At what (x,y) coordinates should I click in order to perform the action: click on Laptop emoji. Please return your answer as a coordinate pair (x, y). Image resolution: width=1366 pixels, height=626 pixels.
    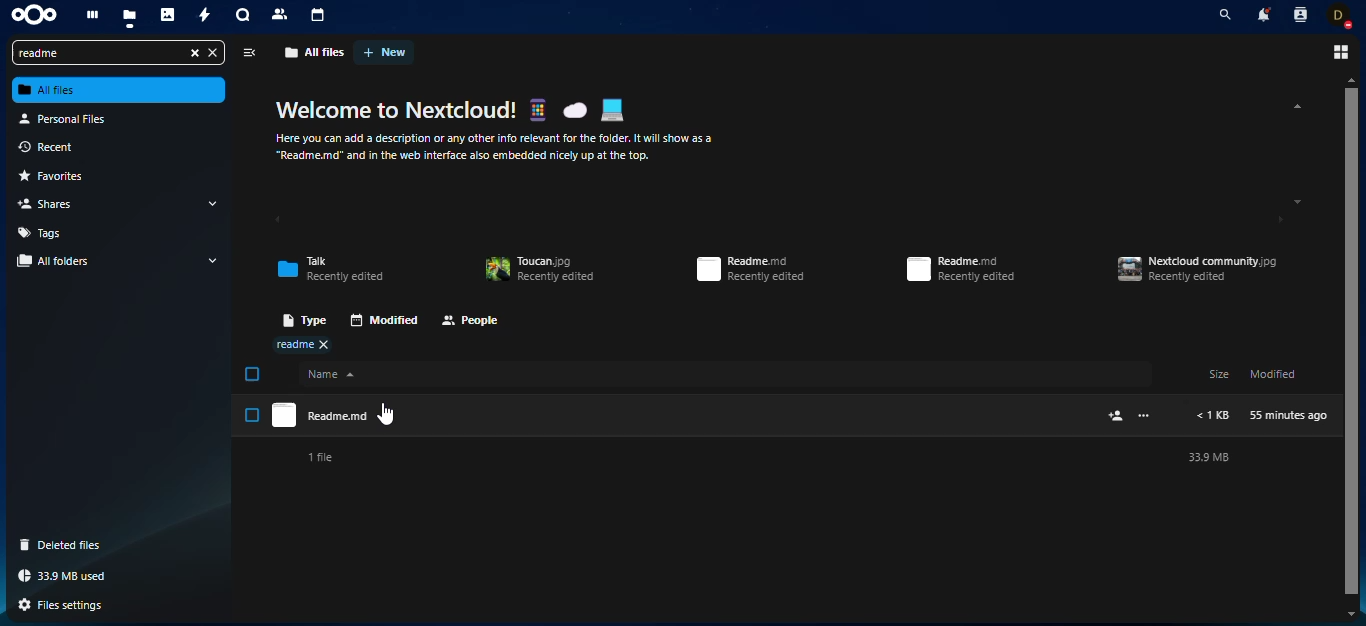
    Looking at the image, I should click on (612, 110).